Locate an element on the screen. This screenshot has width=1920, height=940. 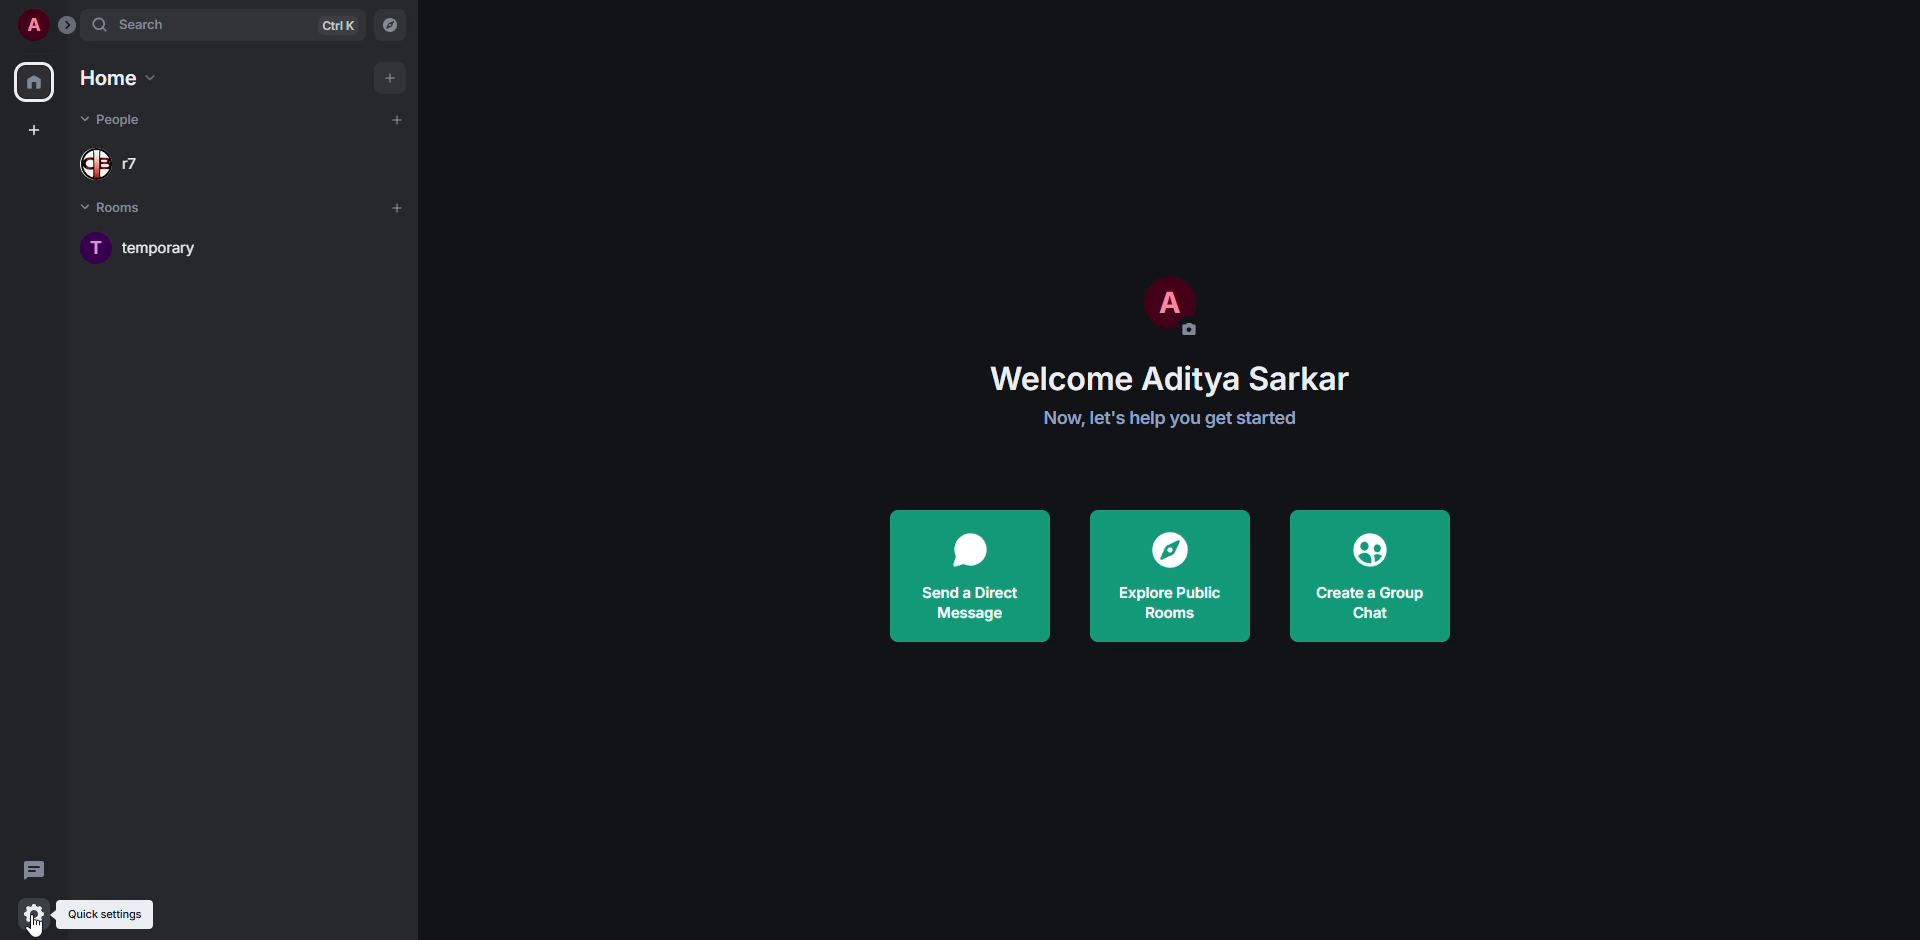
add is located at coordinates (396, 208).